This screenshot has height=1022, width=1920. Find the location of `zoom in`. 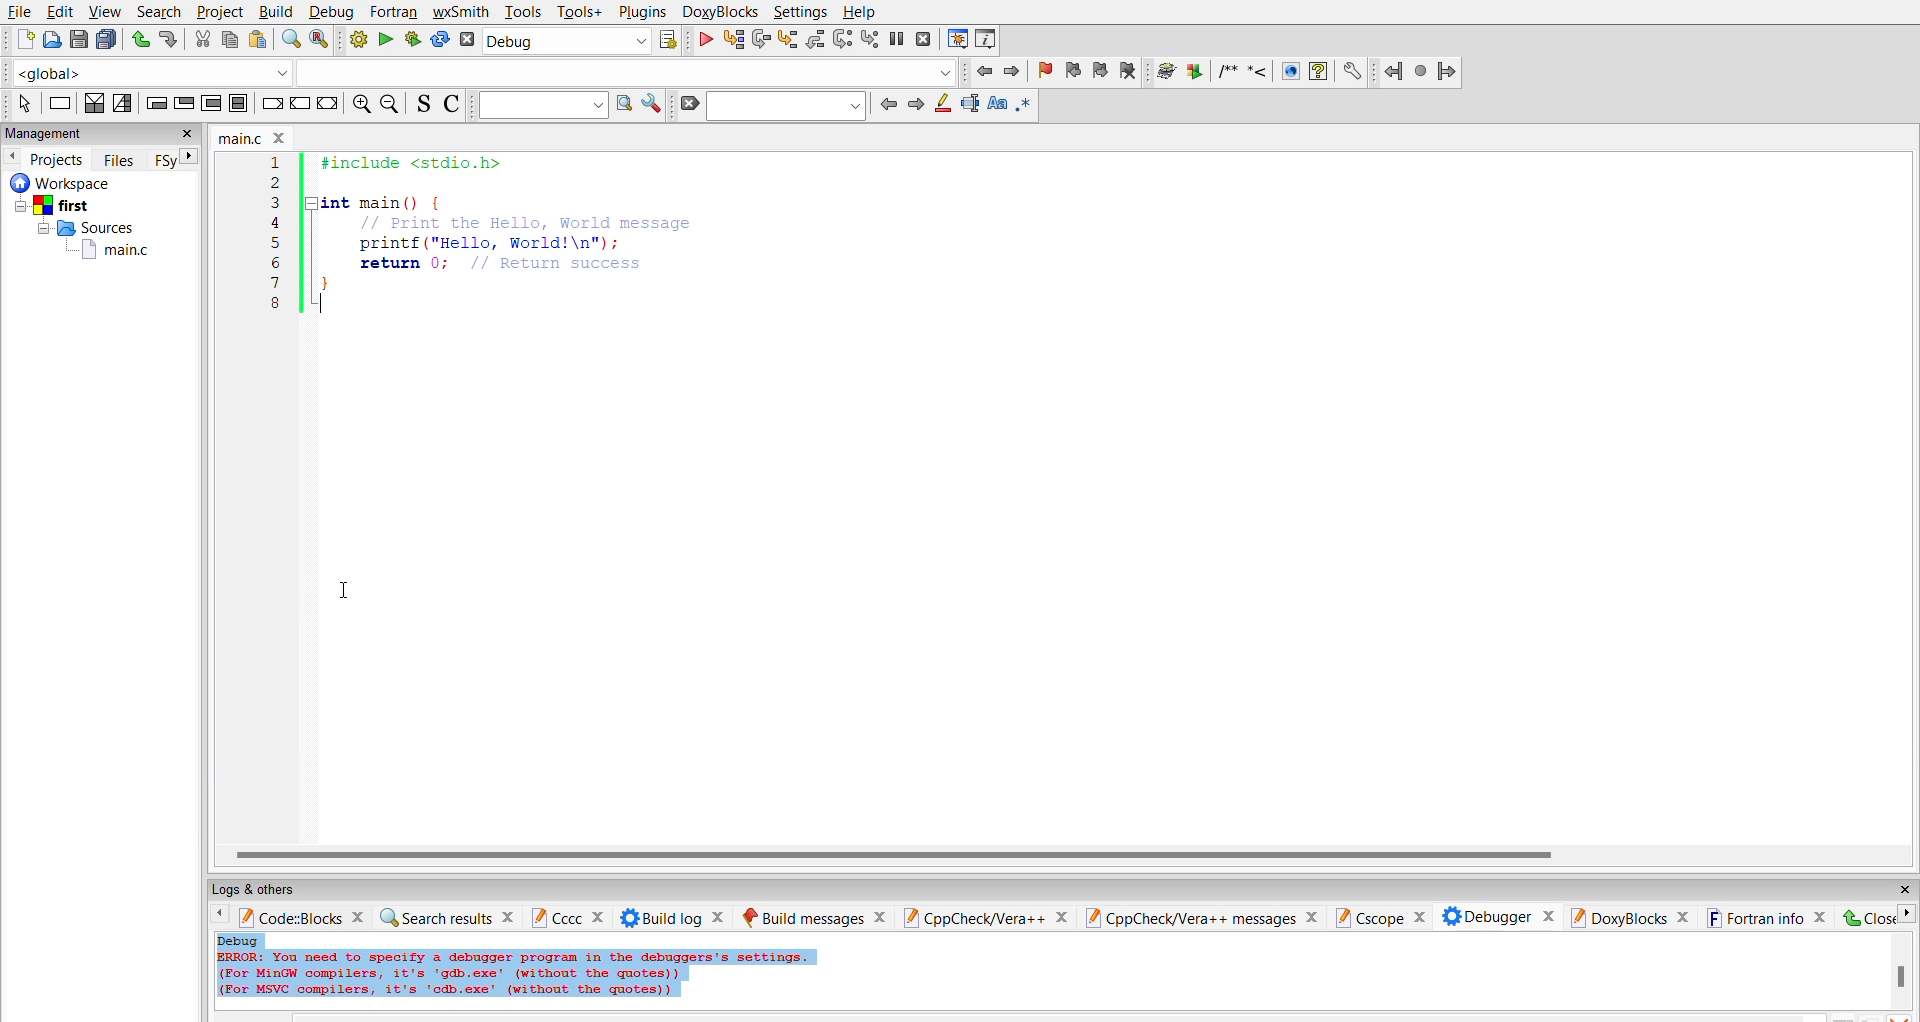

zoom in is located at coordinates (360, 104).